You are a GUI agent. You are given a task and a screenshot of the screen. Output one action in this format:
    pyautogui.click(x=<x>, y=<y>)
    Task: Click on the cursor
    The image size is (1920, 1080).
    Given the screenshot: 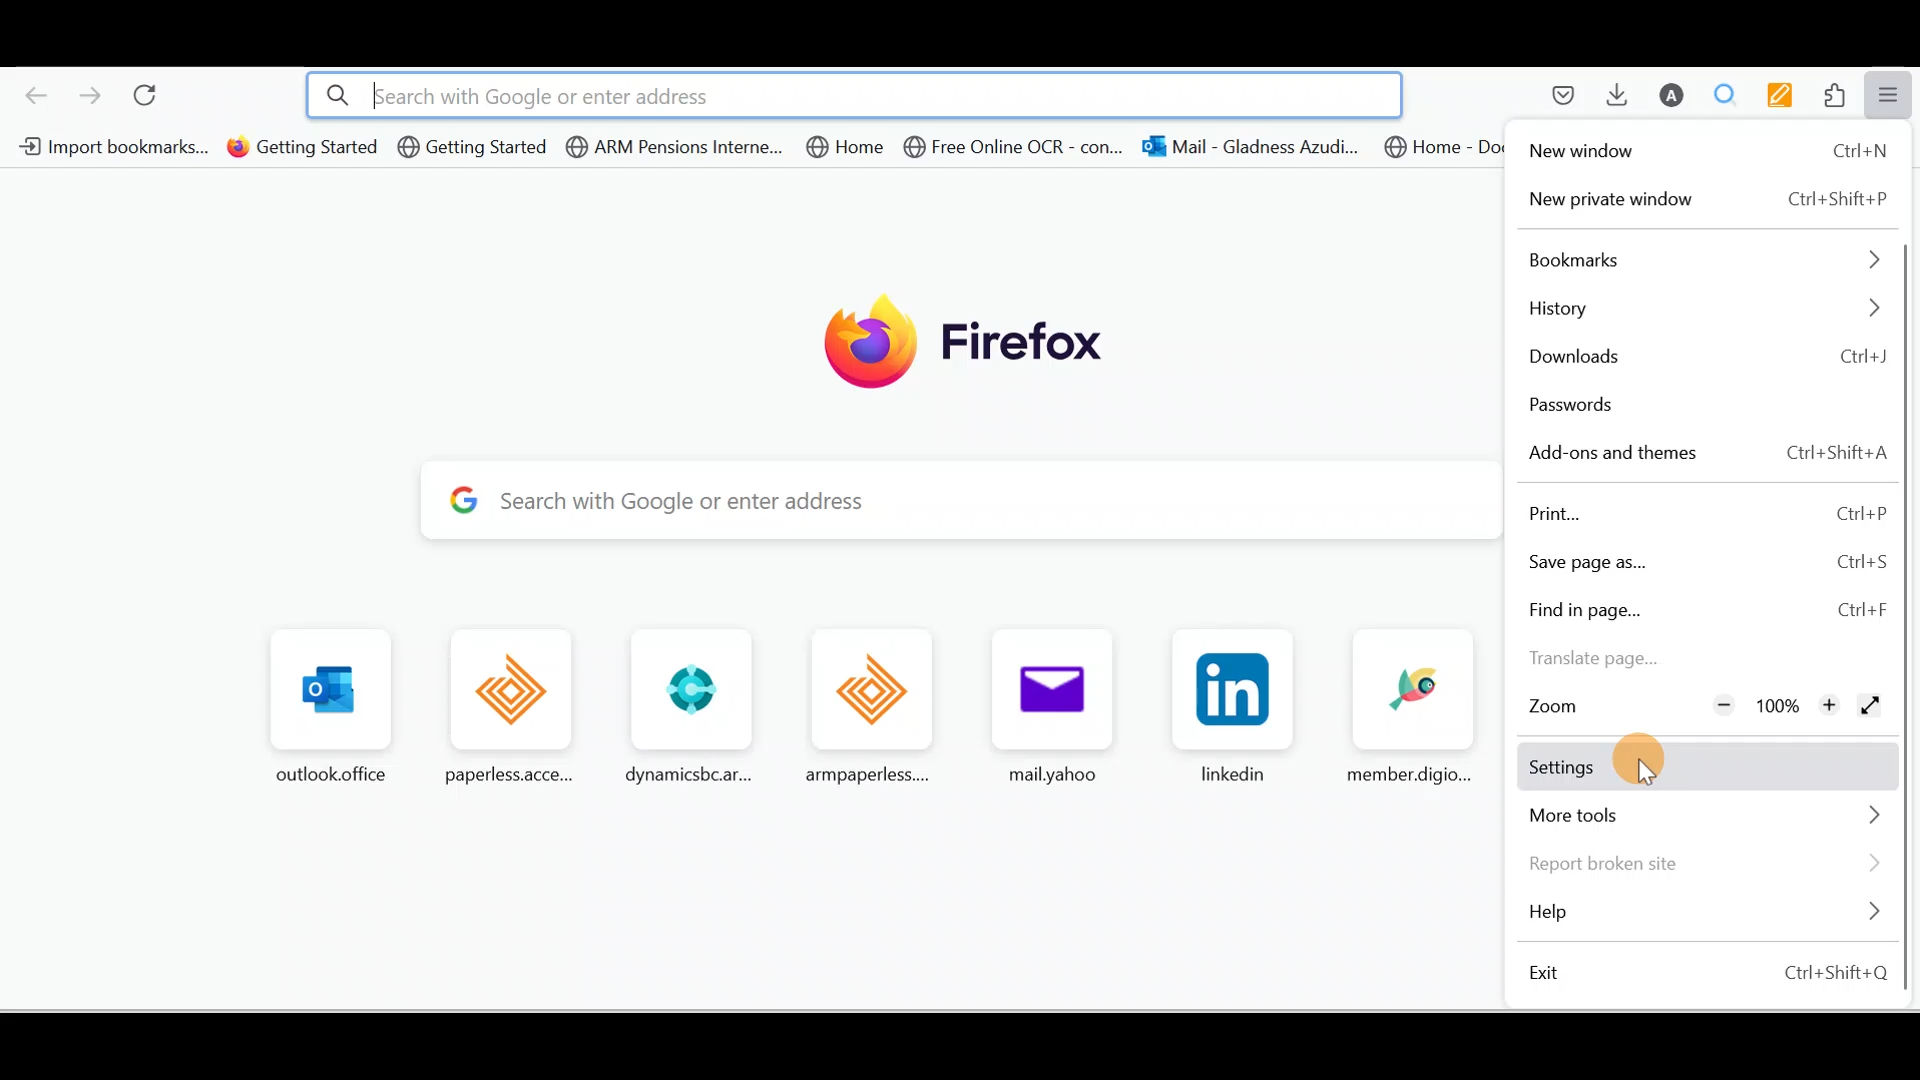 What is the action you would take?
    pyautogui.click(x=1649, y=775)
    